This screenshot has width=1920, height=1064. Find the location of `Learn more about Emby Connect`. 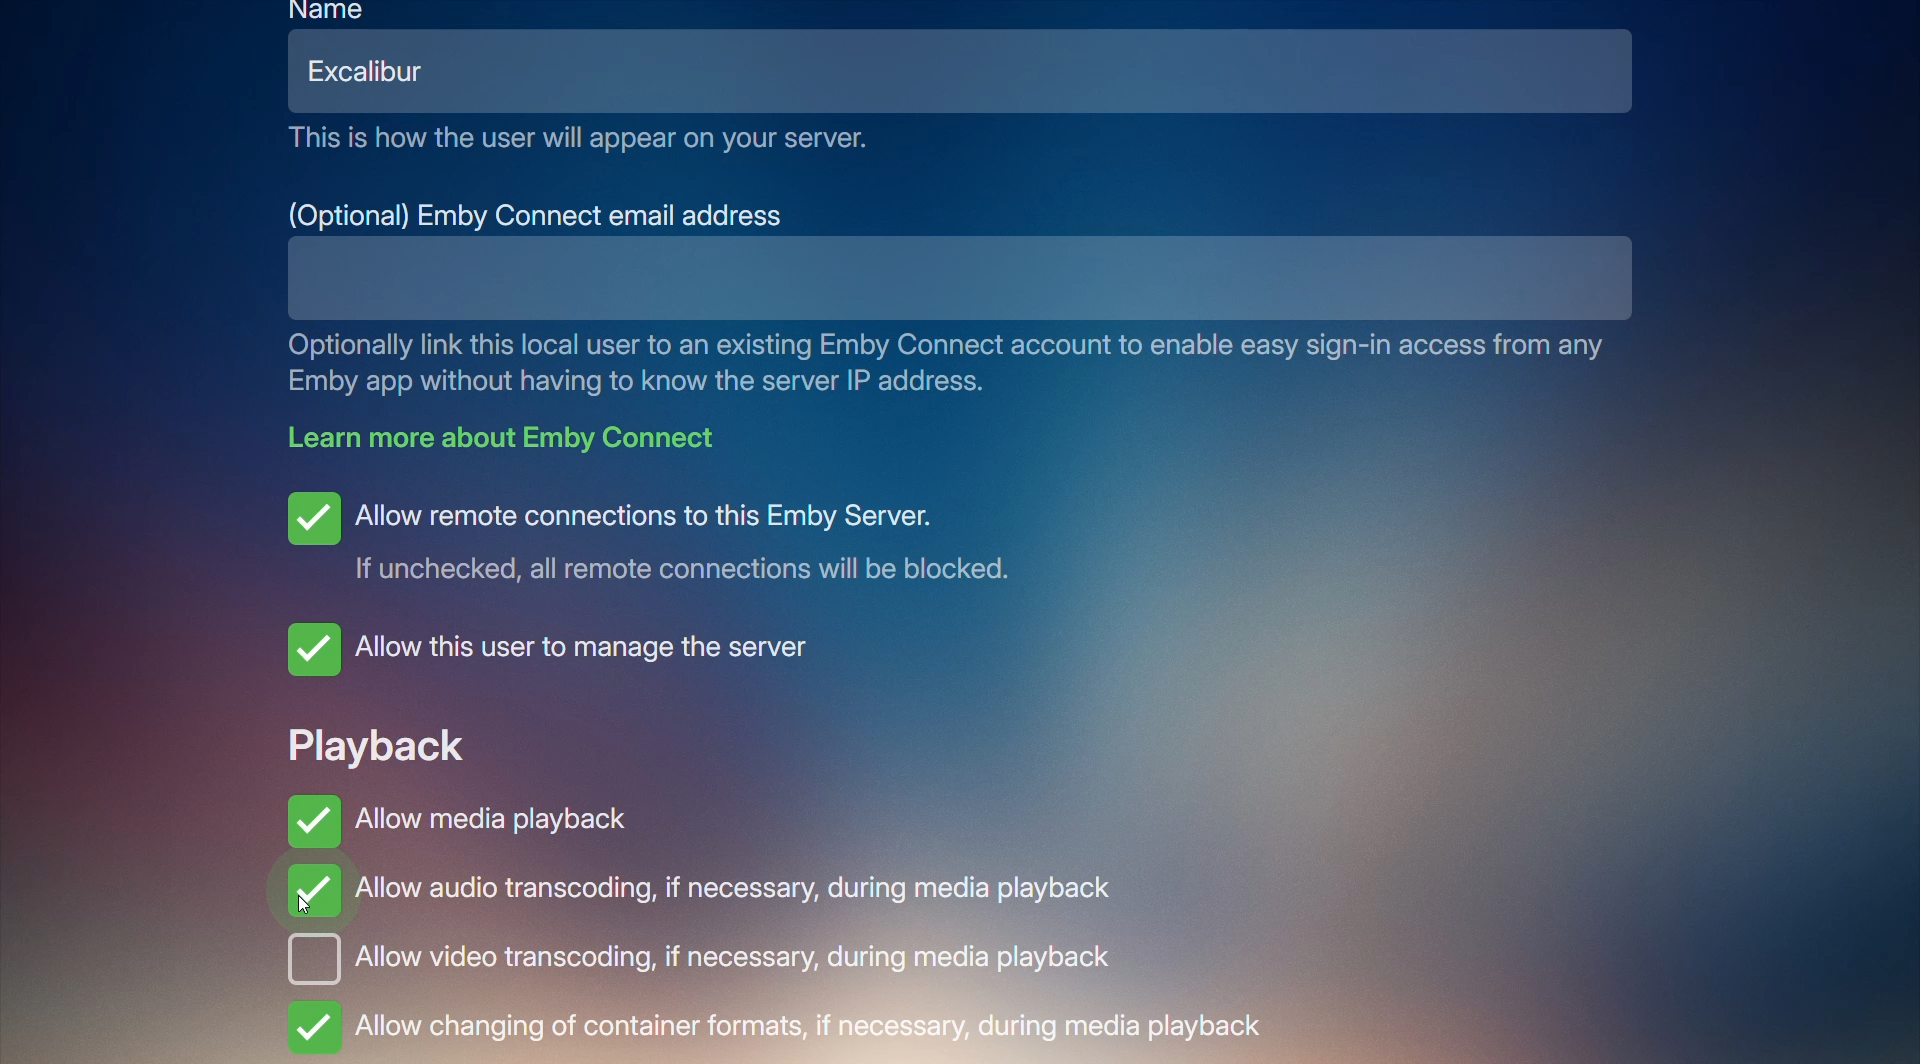

Learn more about Emby Connect is located at coordinates (514, 436).